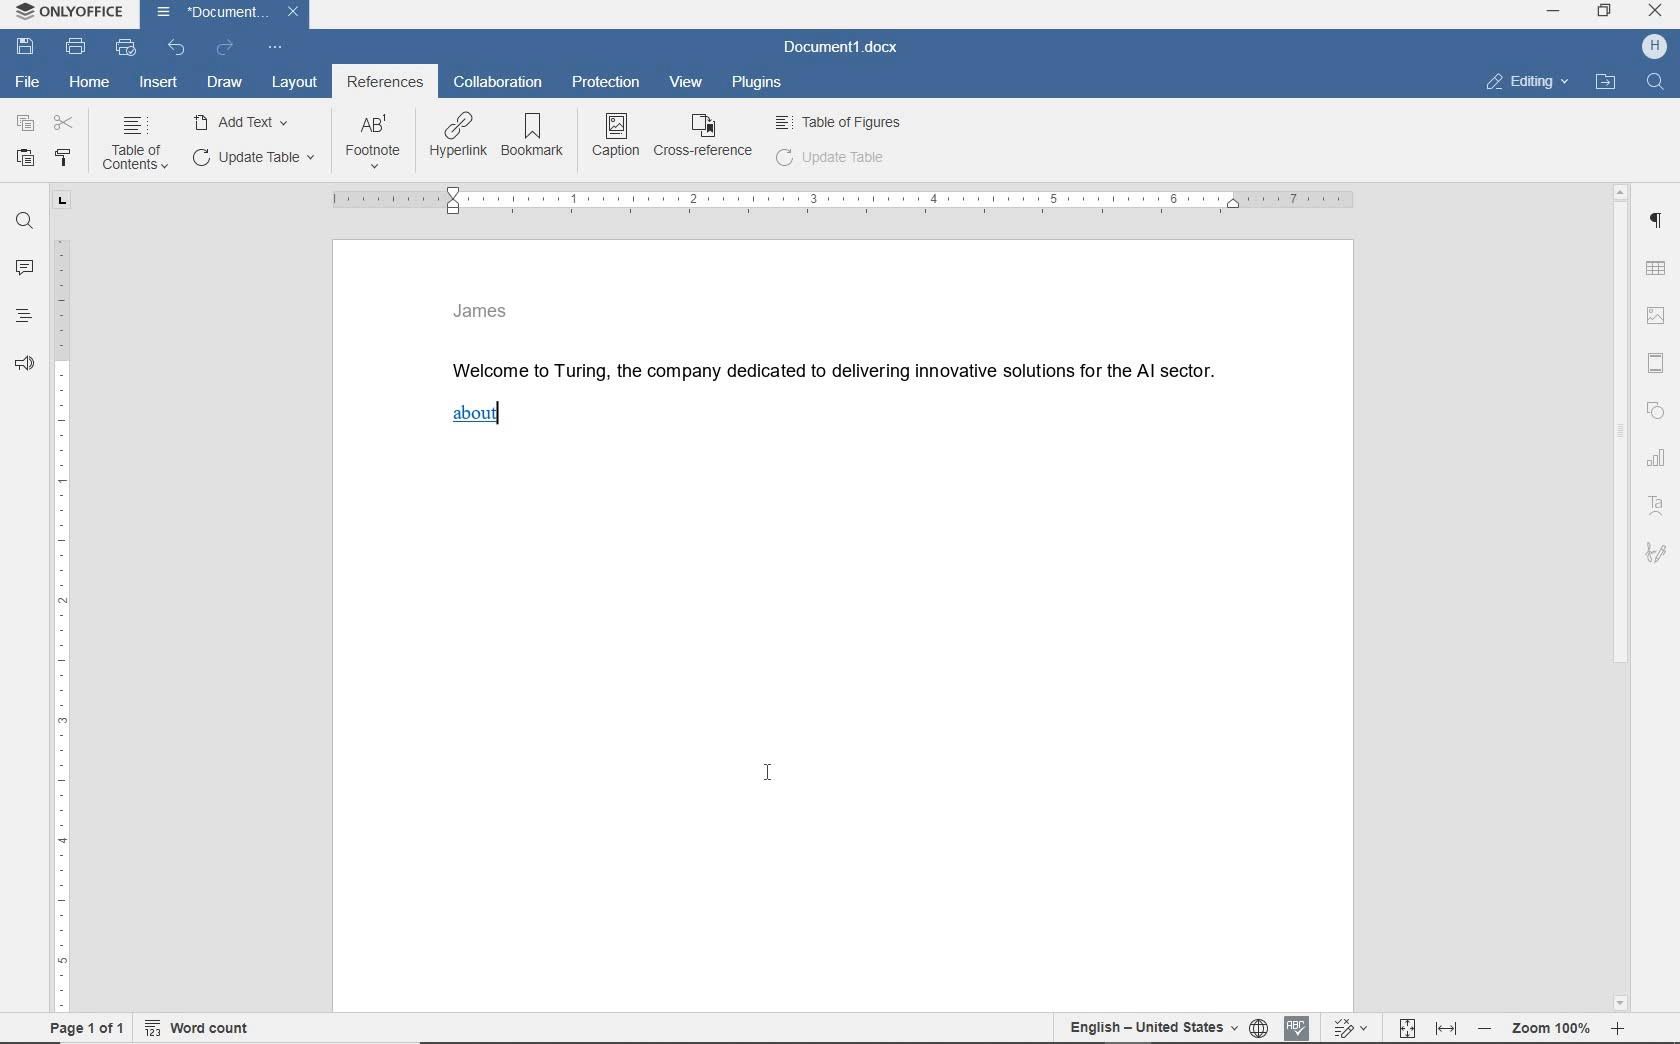 The image size is (1680, 1044). I want to click on ruler, so click(840, 201).